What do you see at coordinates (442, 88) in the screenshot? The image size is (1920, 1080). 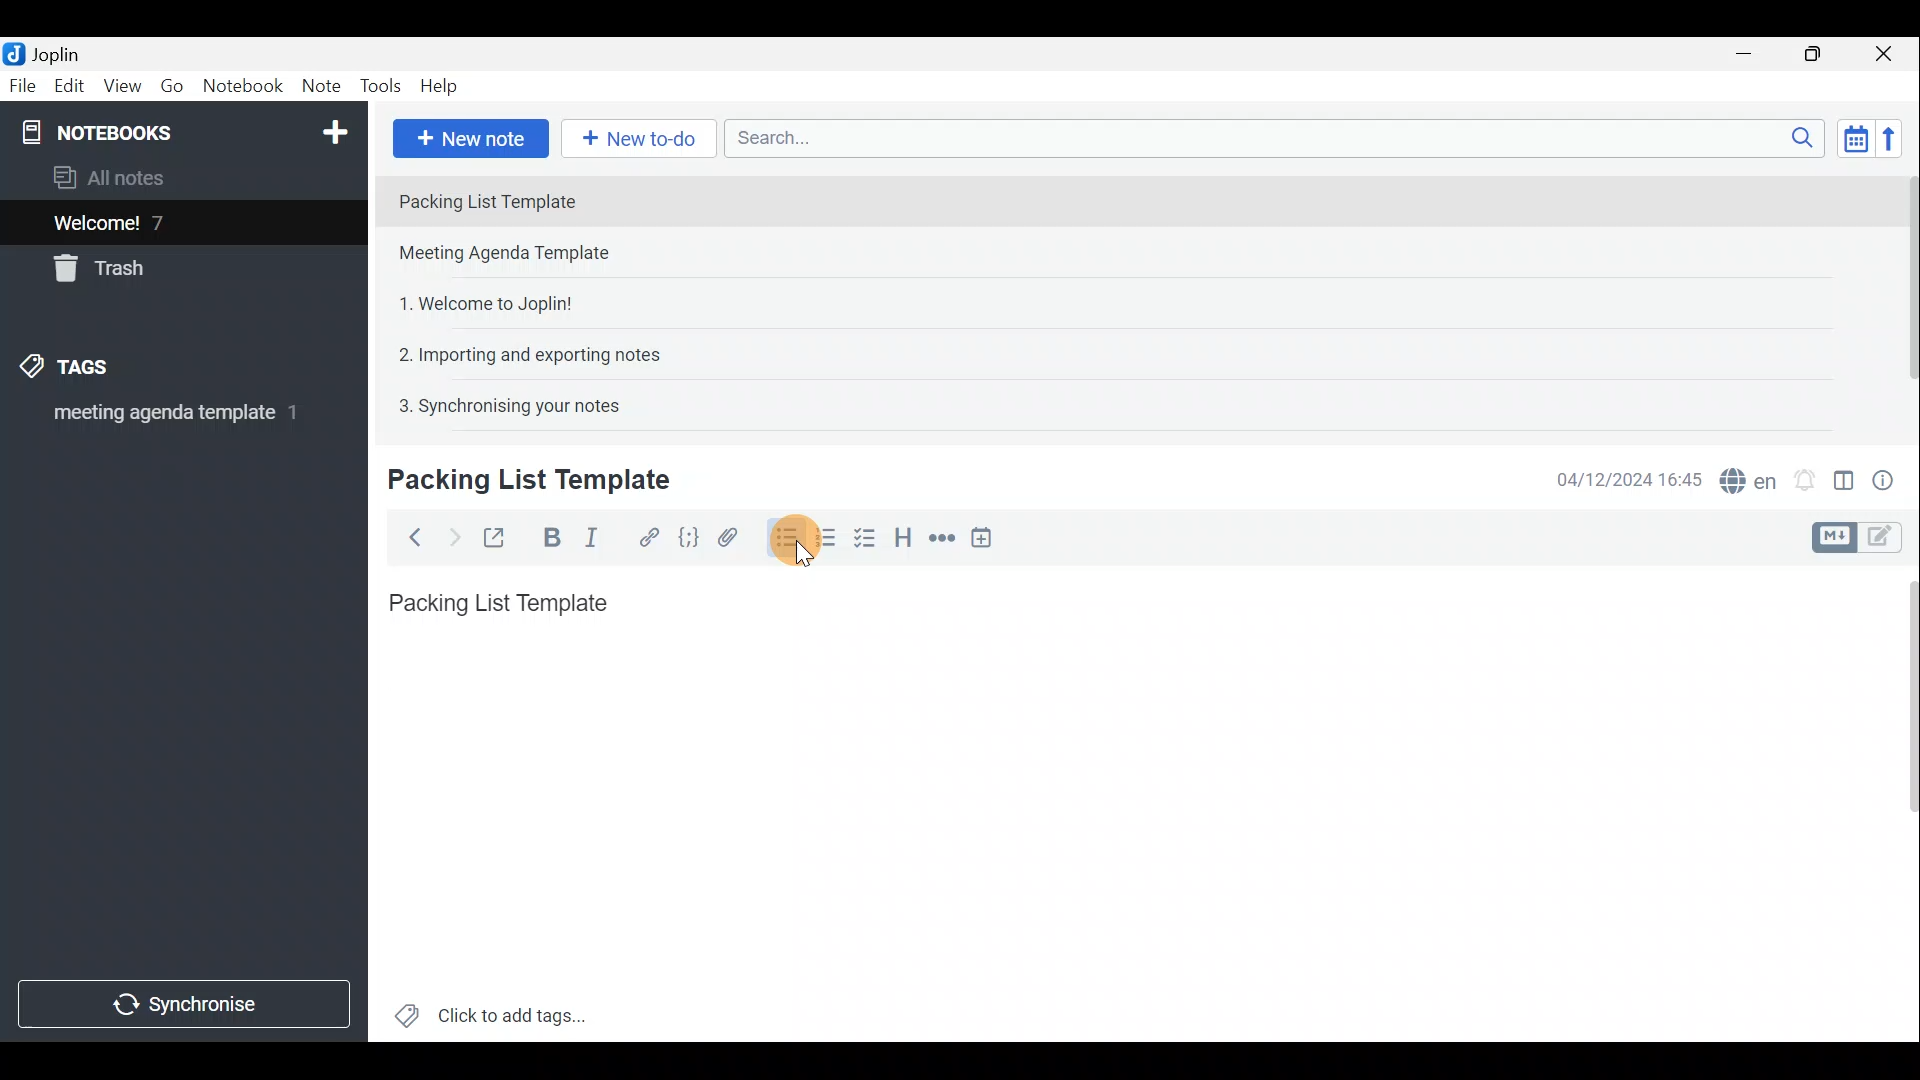 I see `Help` at bounding box center [442, 88].